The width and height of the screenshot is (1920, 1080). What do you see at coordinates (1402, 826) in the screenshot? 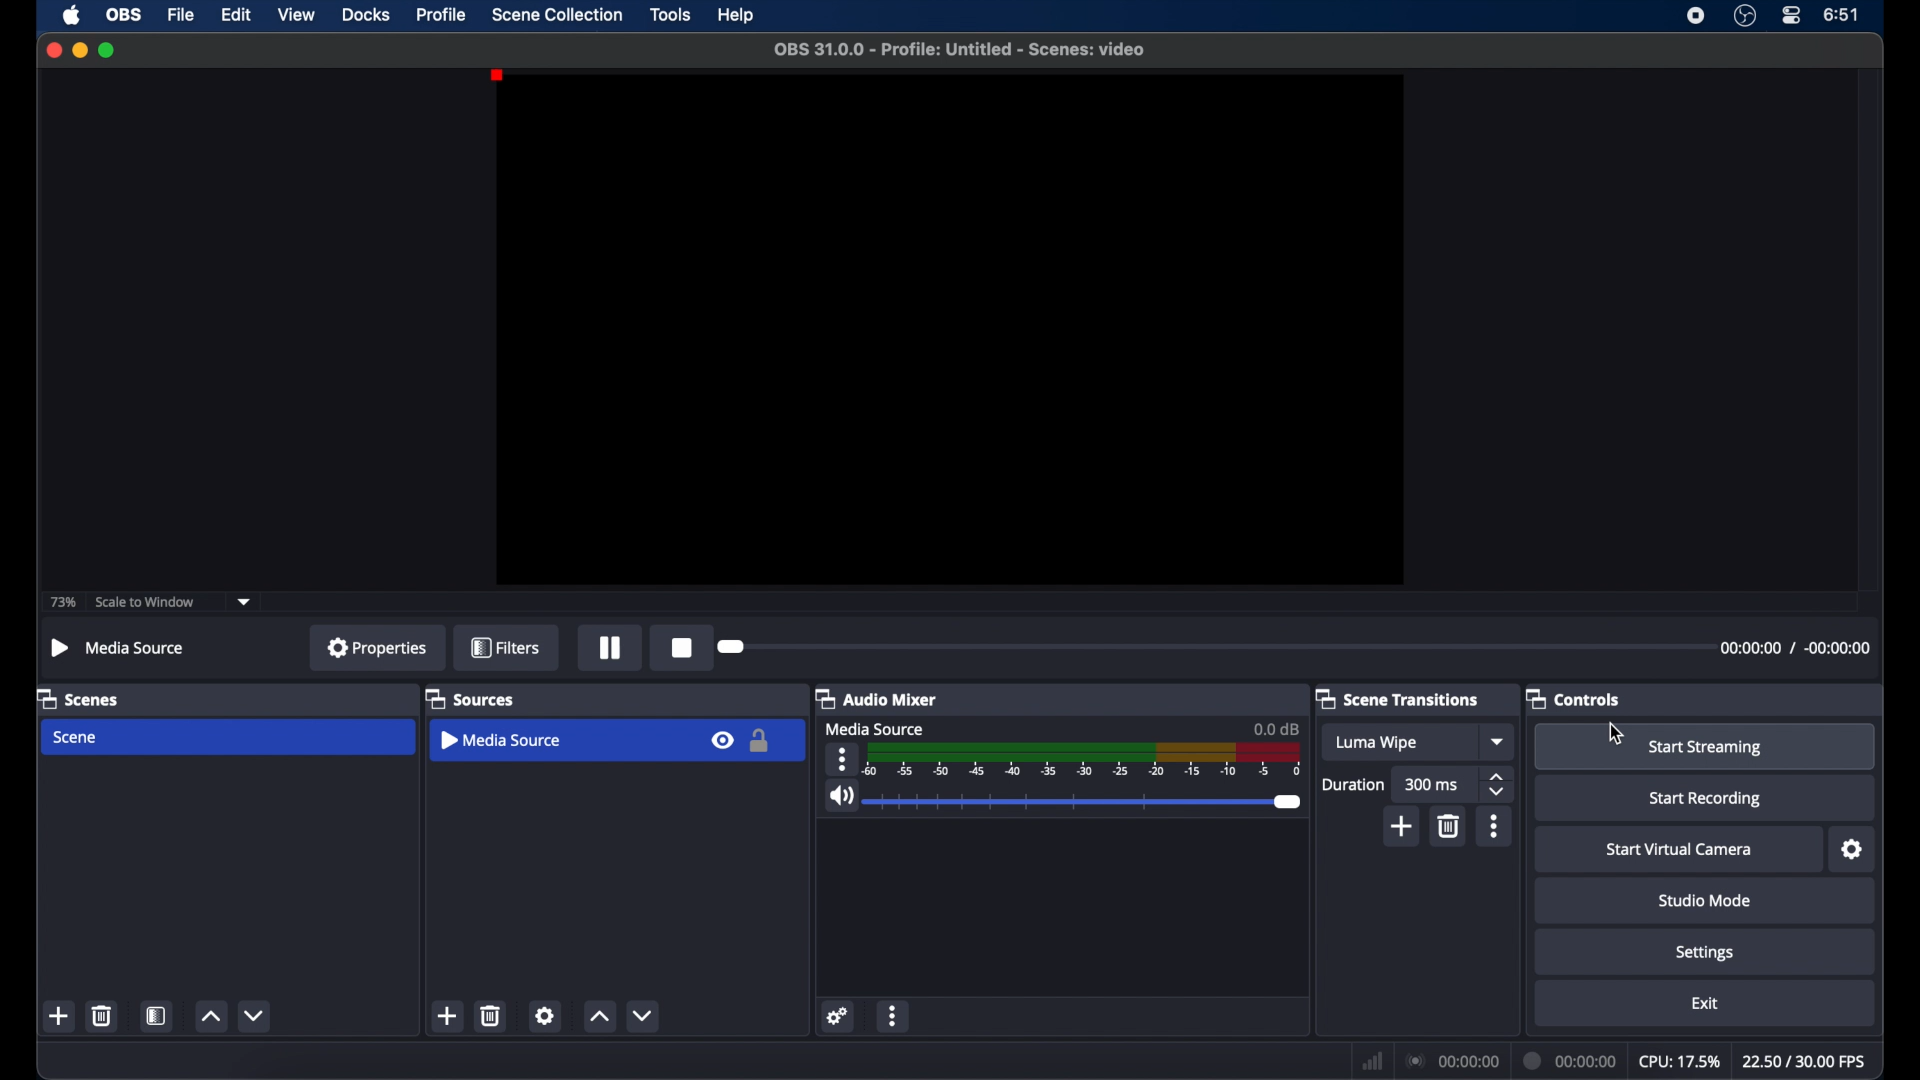
I see `add` at bounding box center [1402, 826].